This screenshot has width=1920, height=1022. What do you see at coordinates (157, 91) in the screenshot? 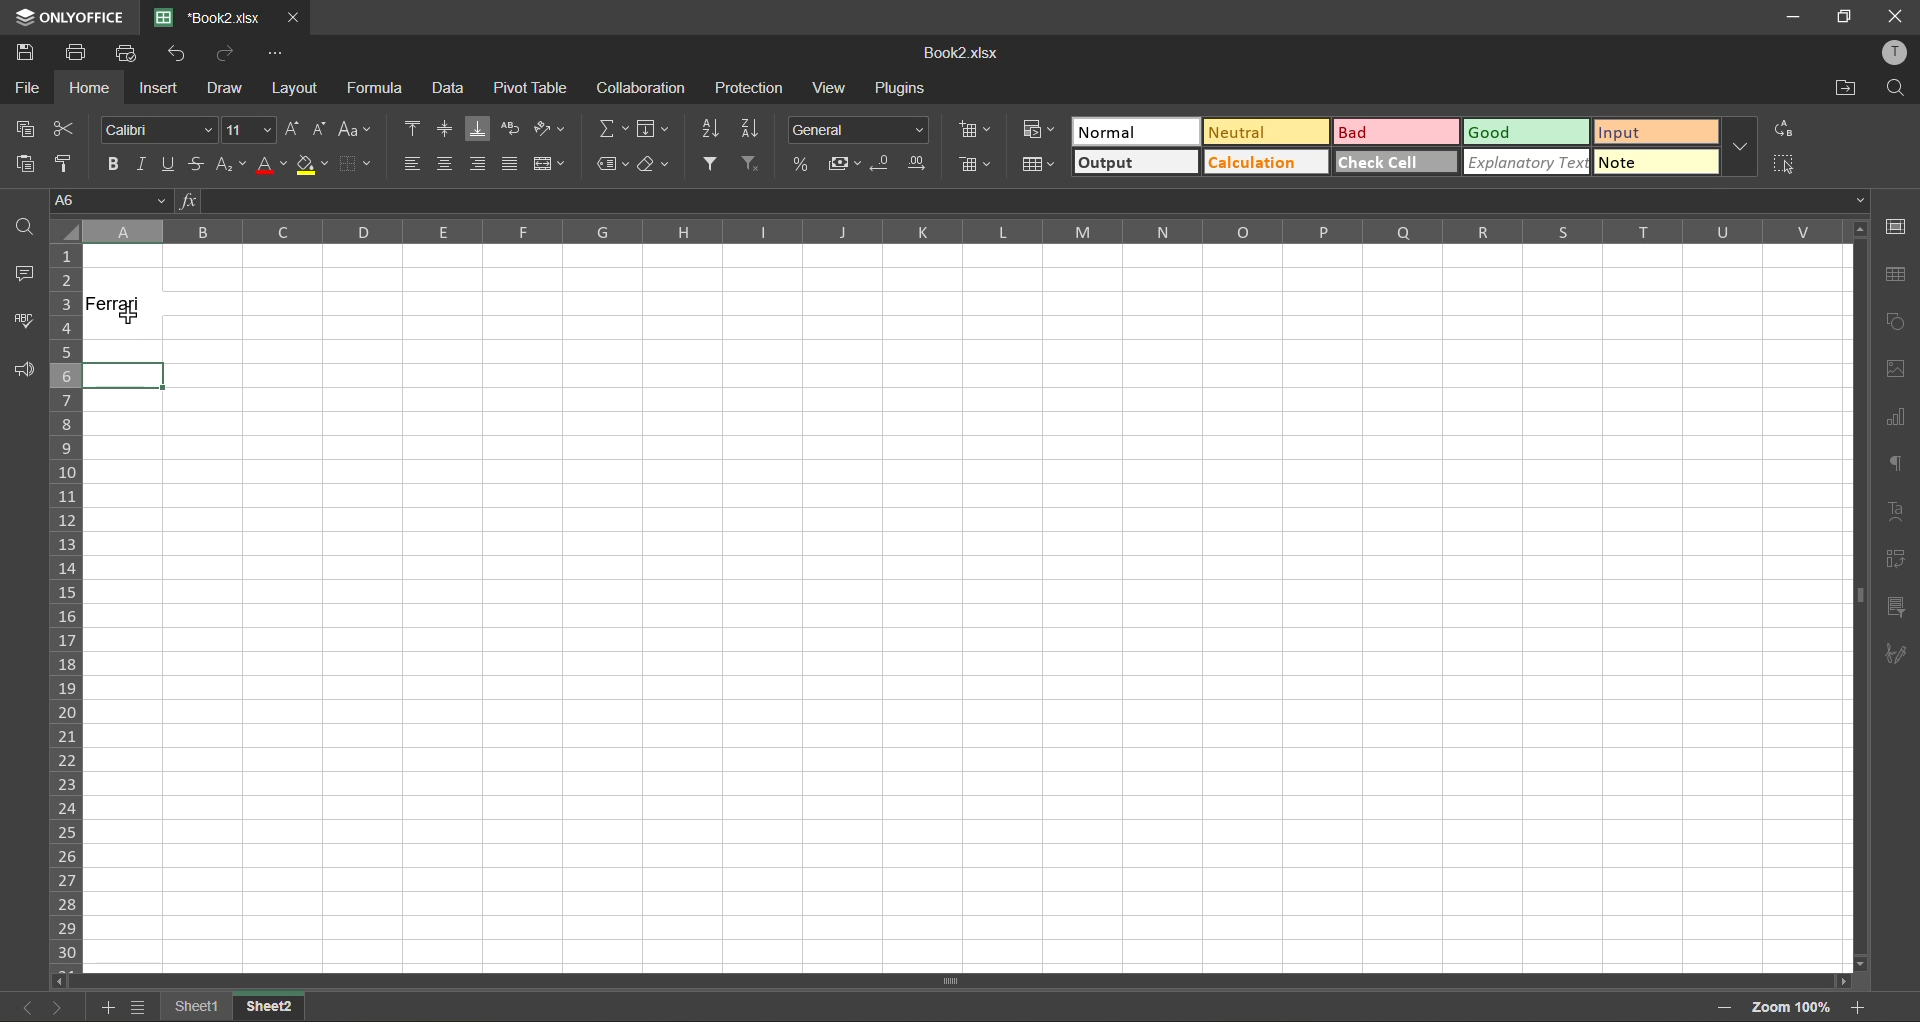
I see `insert` at bounding box center [157, 91].